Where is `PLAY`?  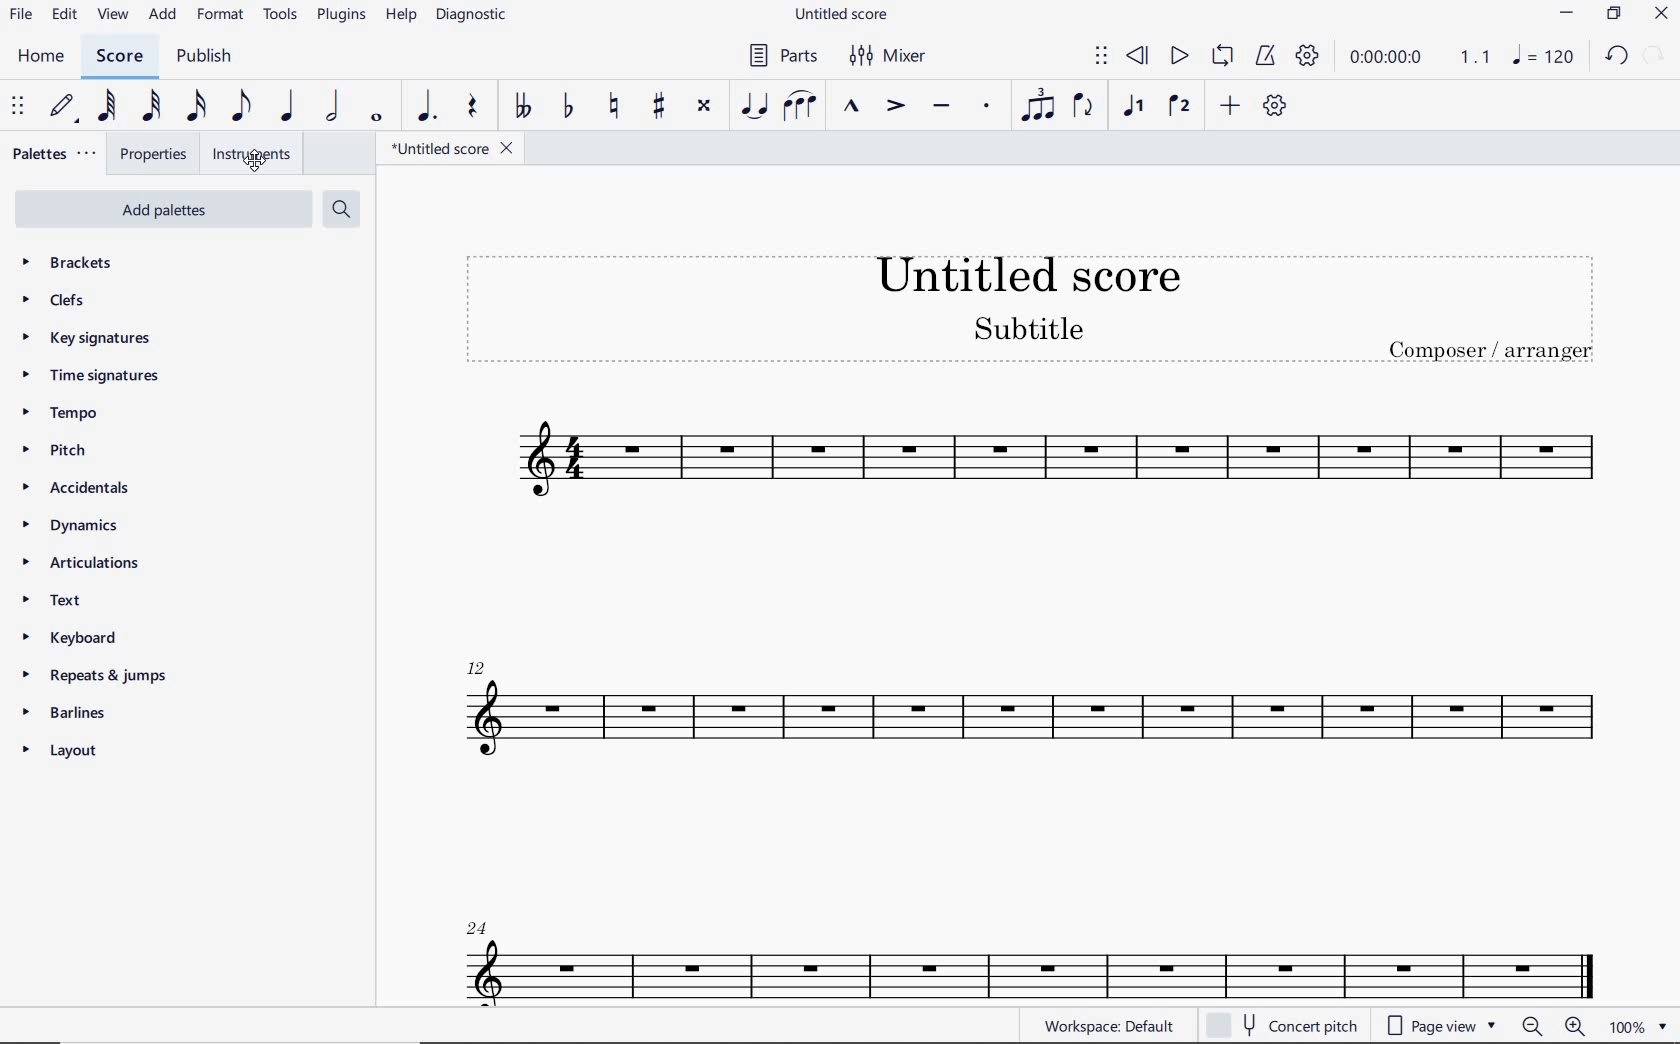
PLAY is located at coordinates (1178, 57).